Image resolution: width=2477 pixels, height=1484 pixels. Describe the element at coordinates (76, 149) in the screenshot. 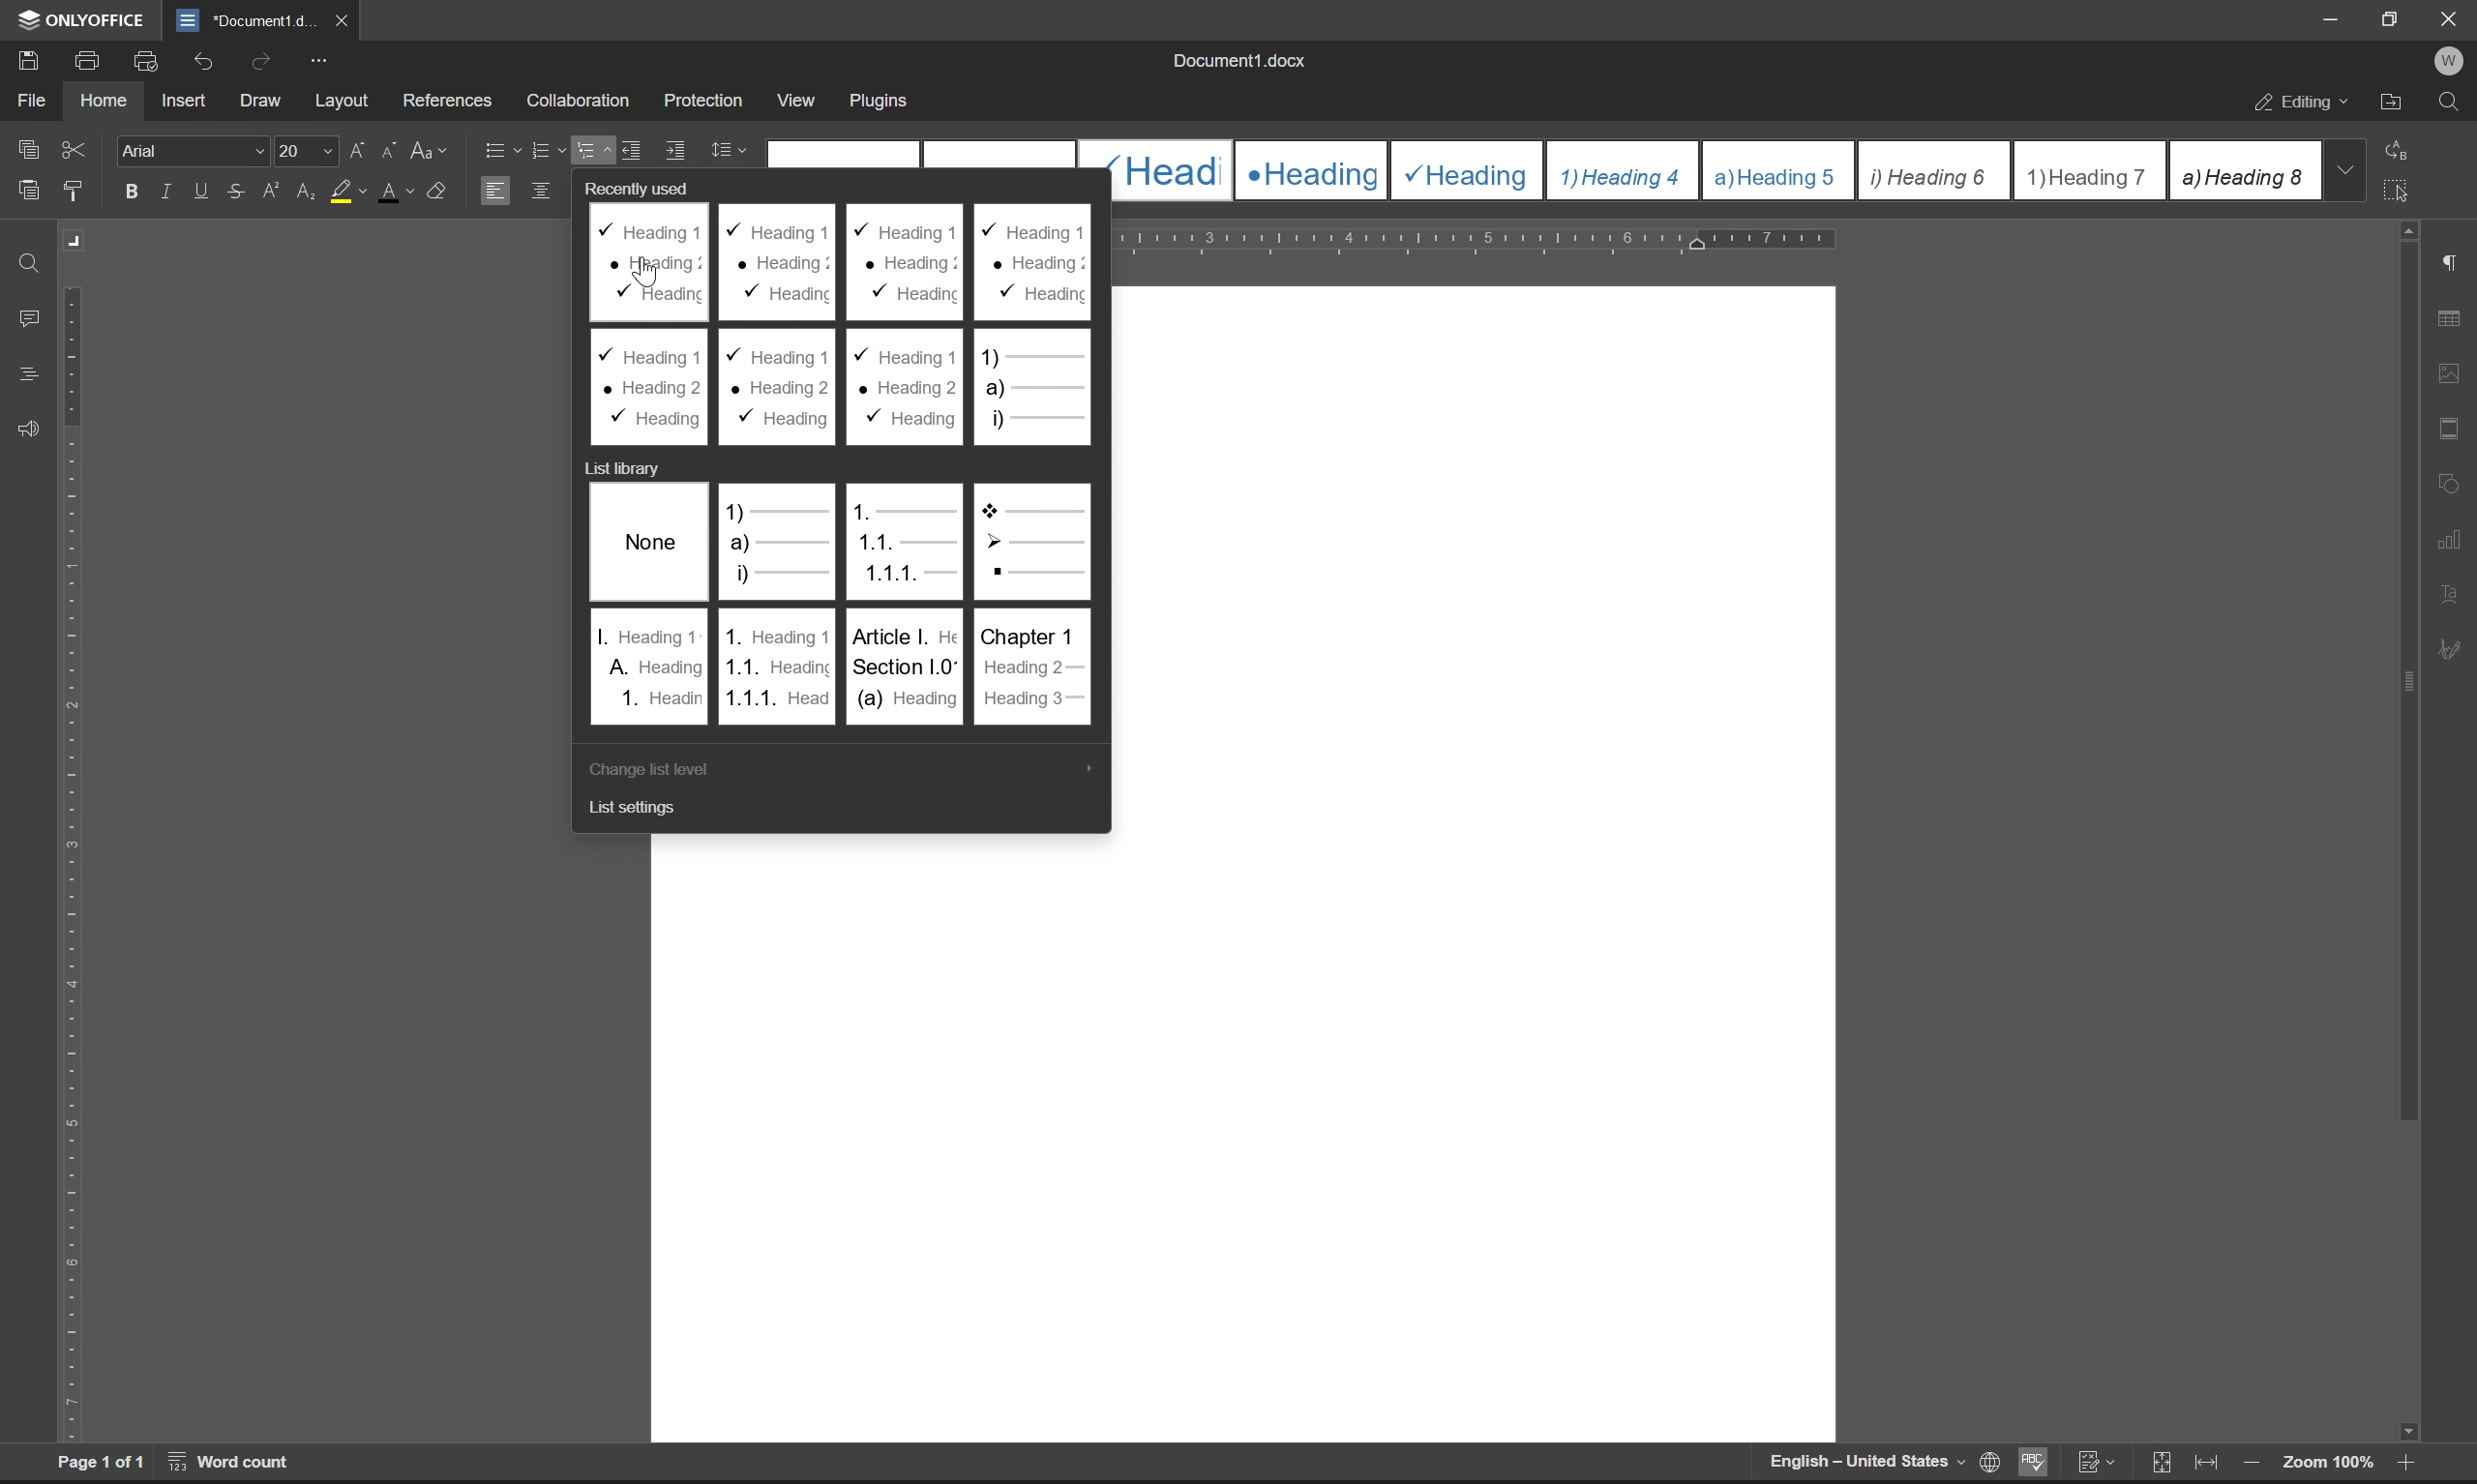

I see `cut` at that location.